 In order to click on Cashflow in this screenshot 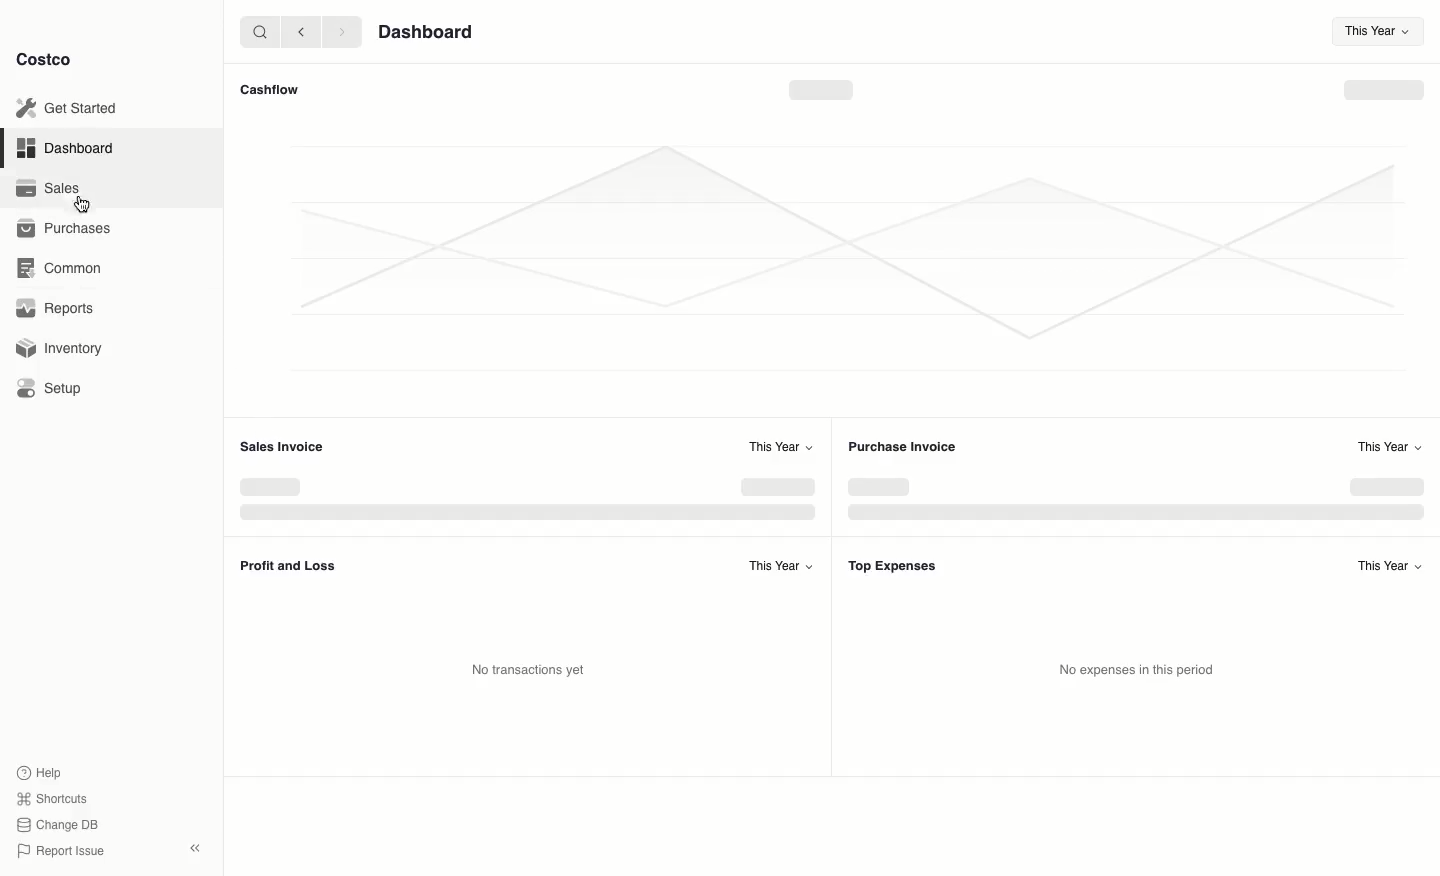, I will do `click(270, 89)`.